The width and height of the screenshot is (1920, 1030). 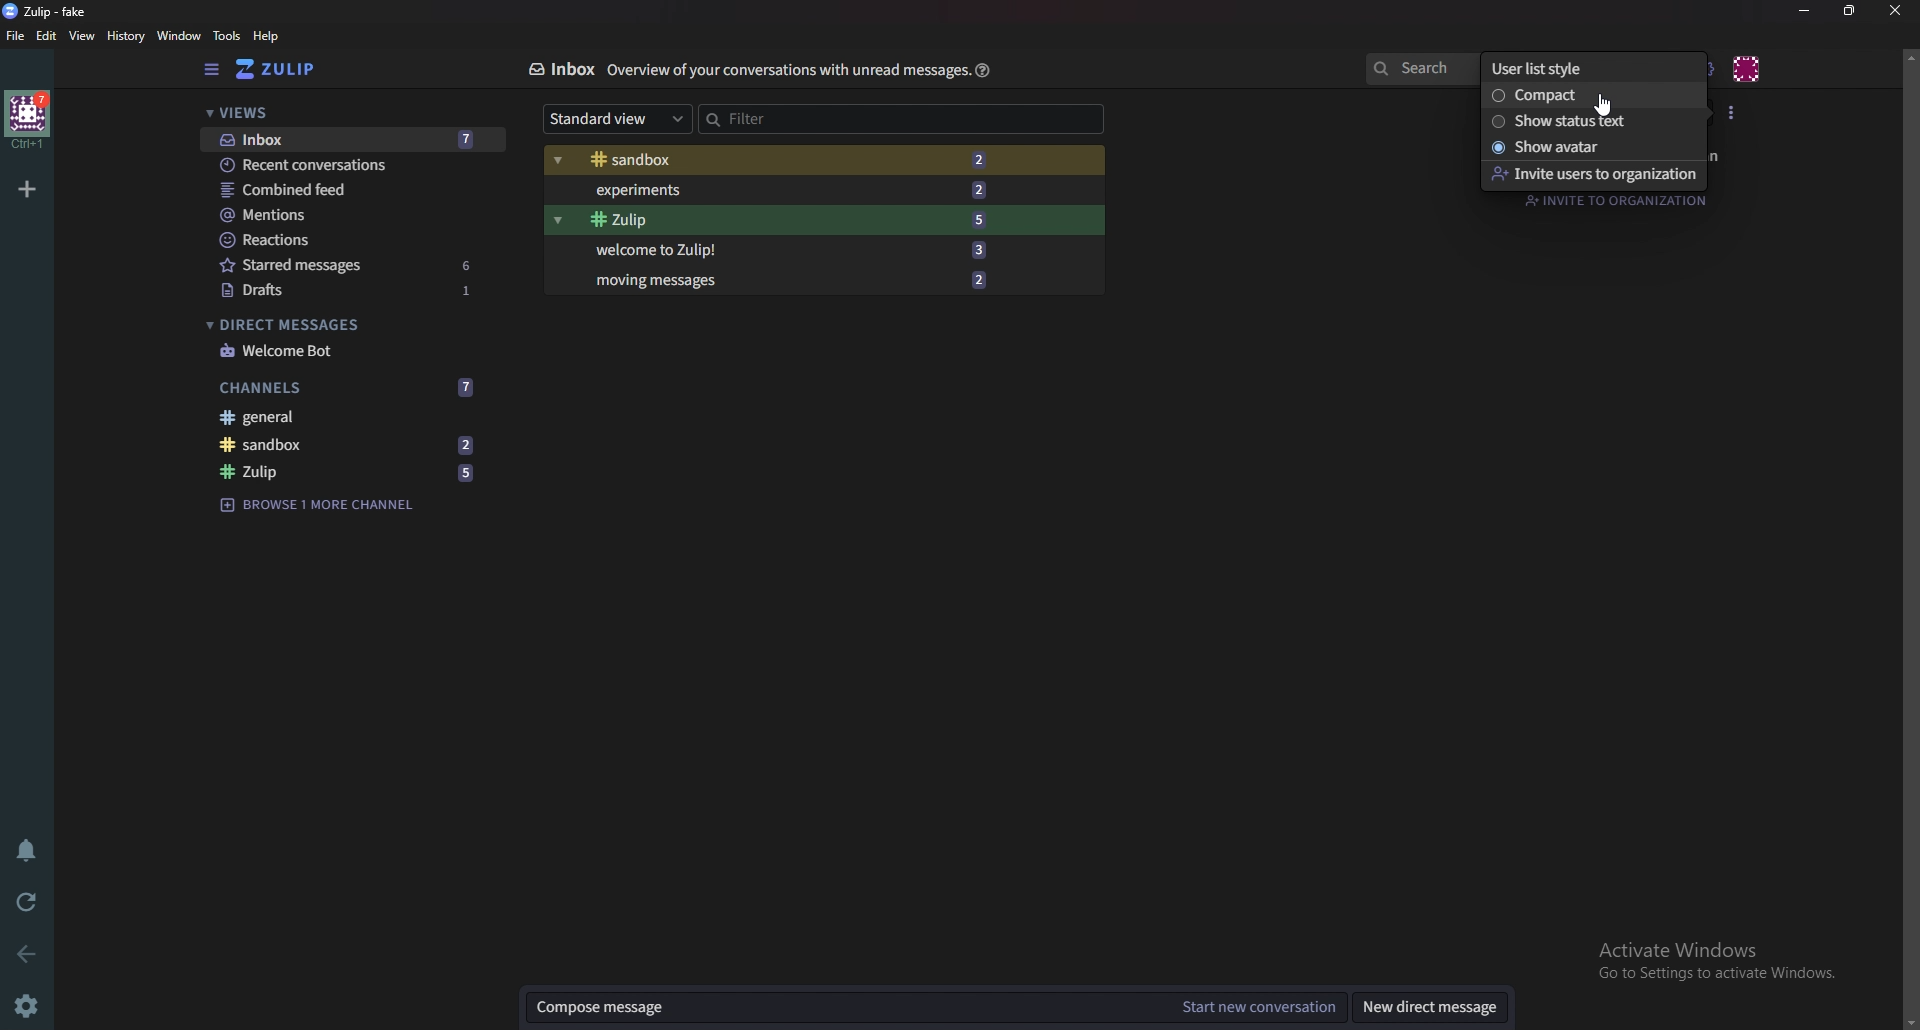 What do you see at coordinates (350, 217) in the screenshot?
I see `Mentions` at bounding box center [350, 217].